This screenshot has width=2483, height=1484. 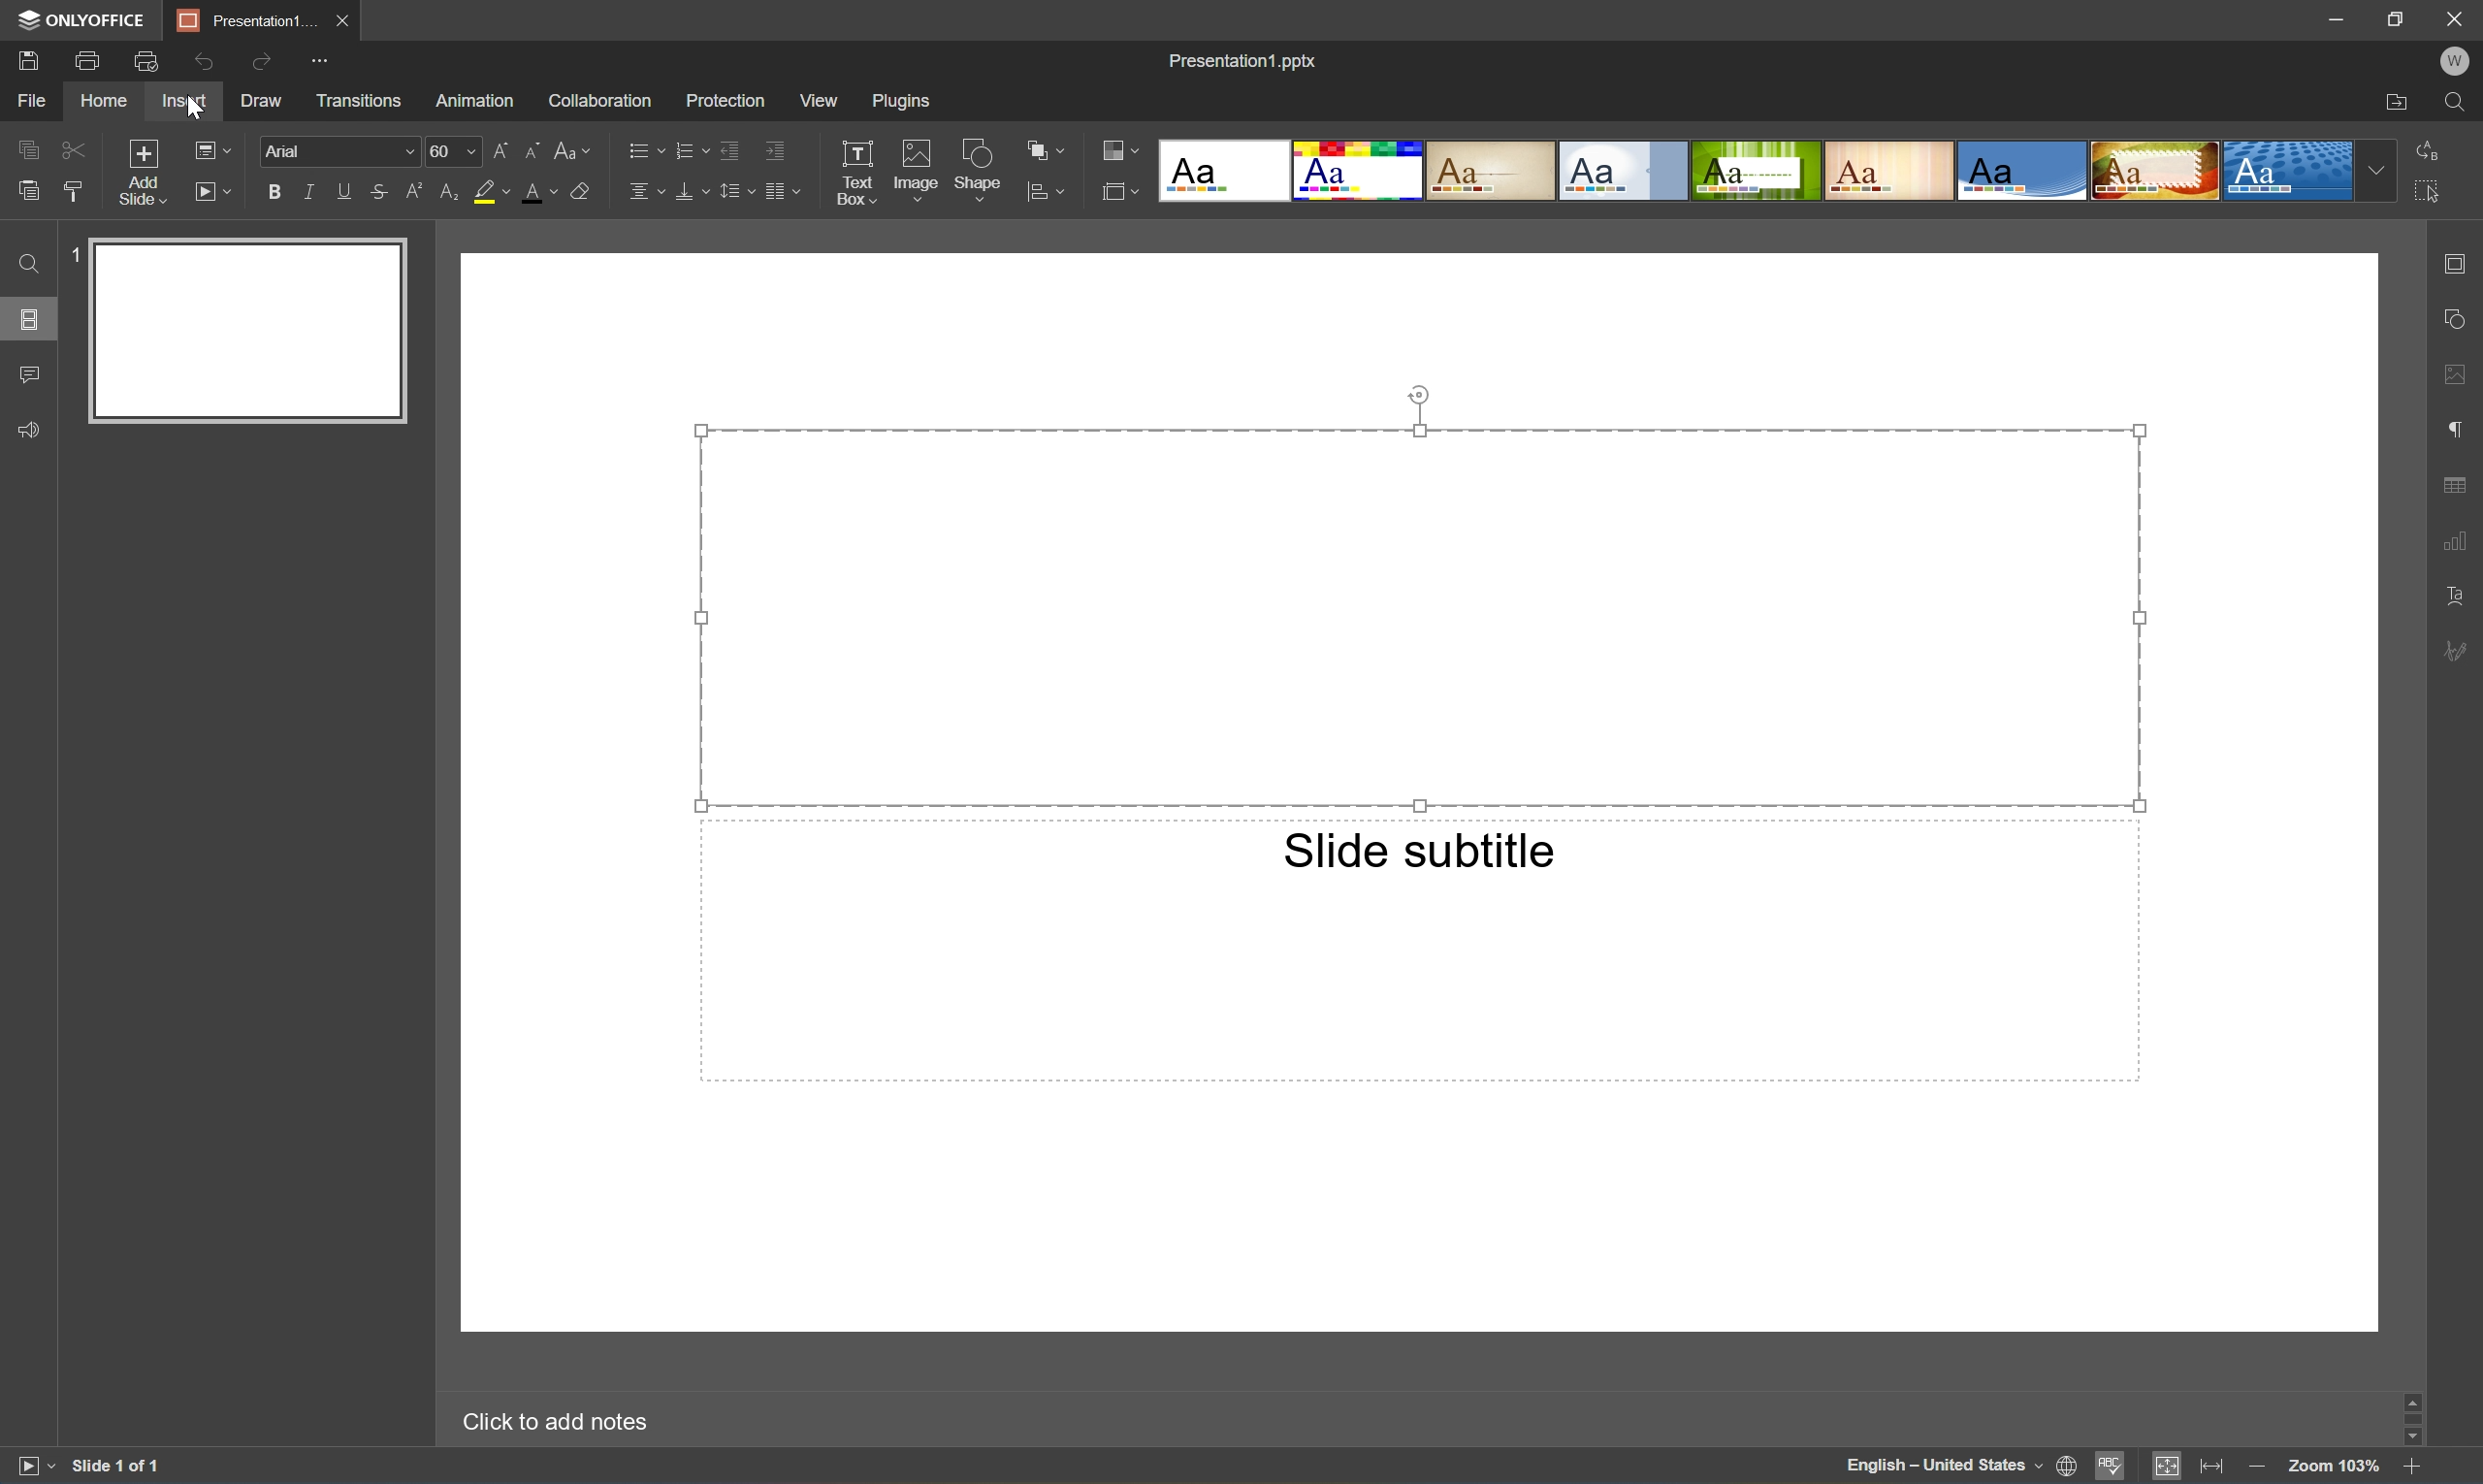 I want to click on Start slideshow, so click(x=216, y=192).